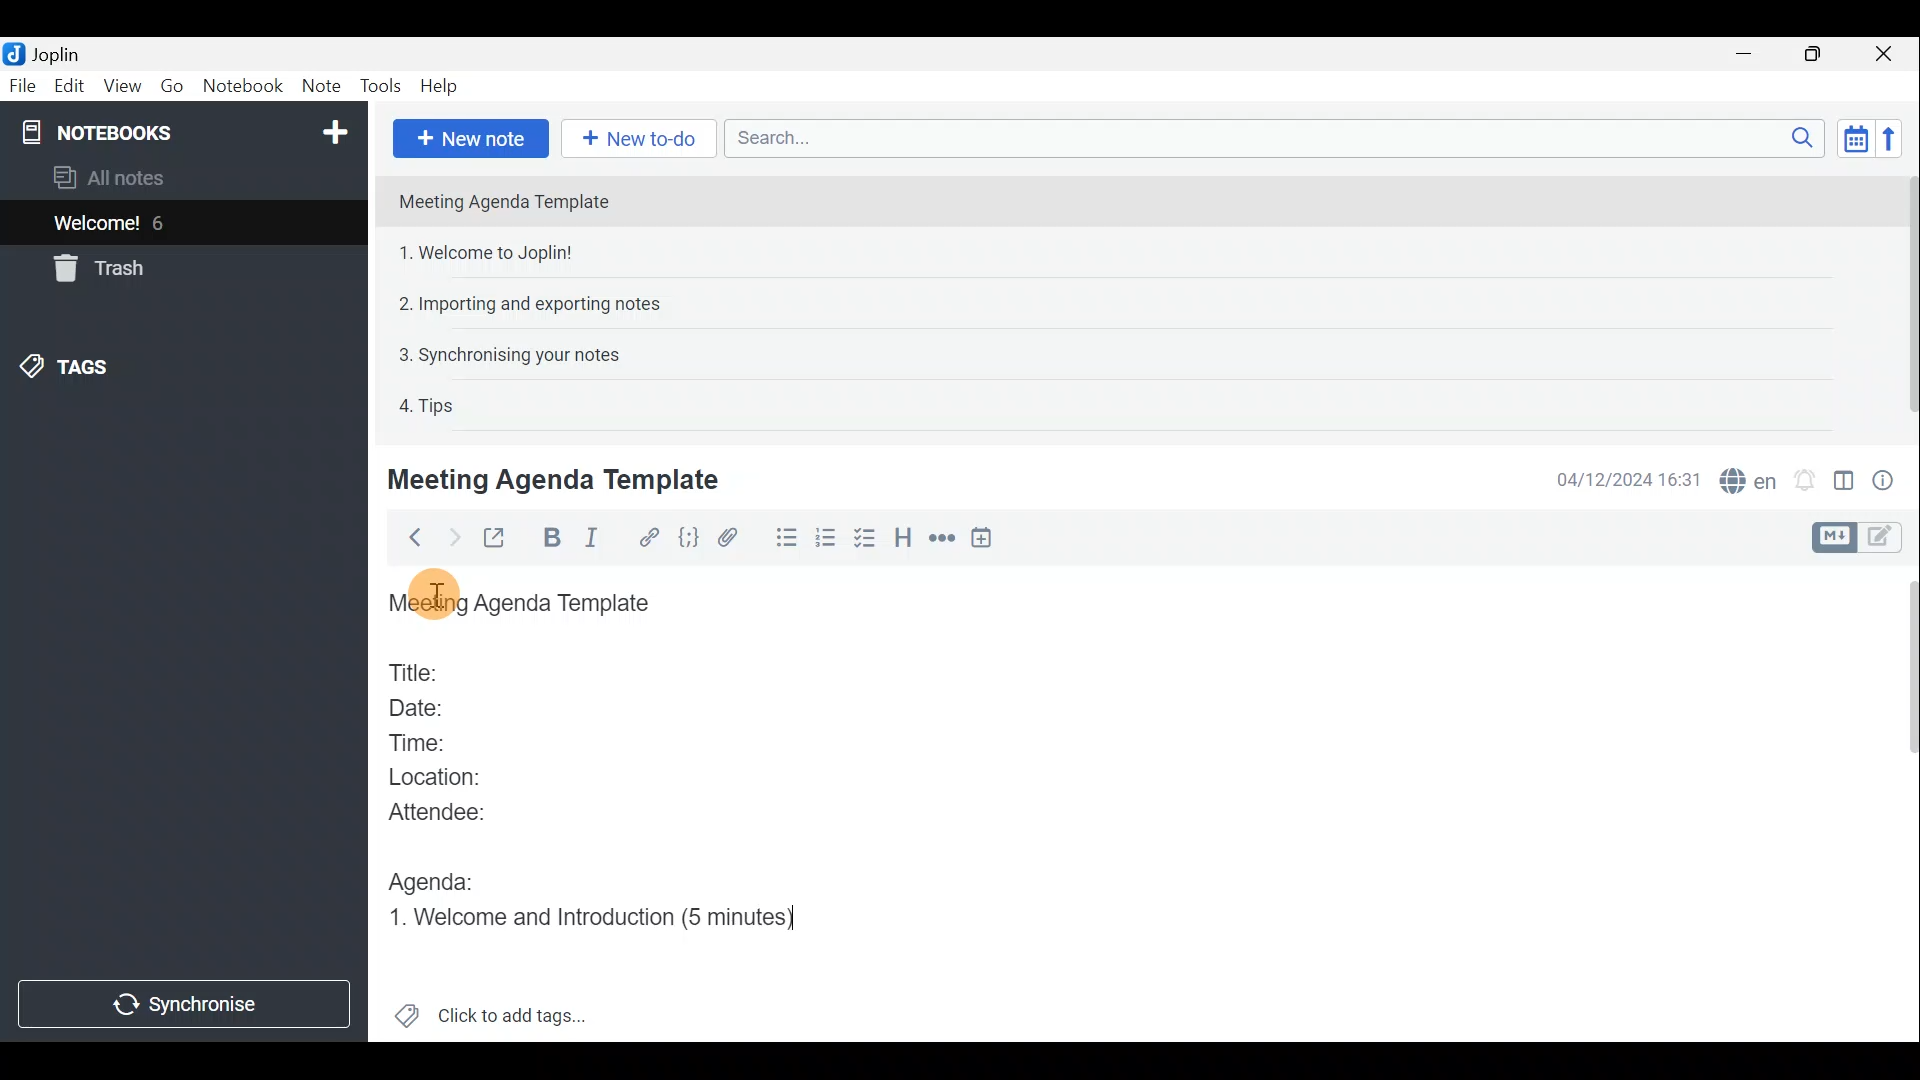 The height and width of the screenshot is (1080, 1920). What do you see at coordinates (944, 540) in the screenshot?
I see `Horizontal rule` at bounding box center [944, 540].